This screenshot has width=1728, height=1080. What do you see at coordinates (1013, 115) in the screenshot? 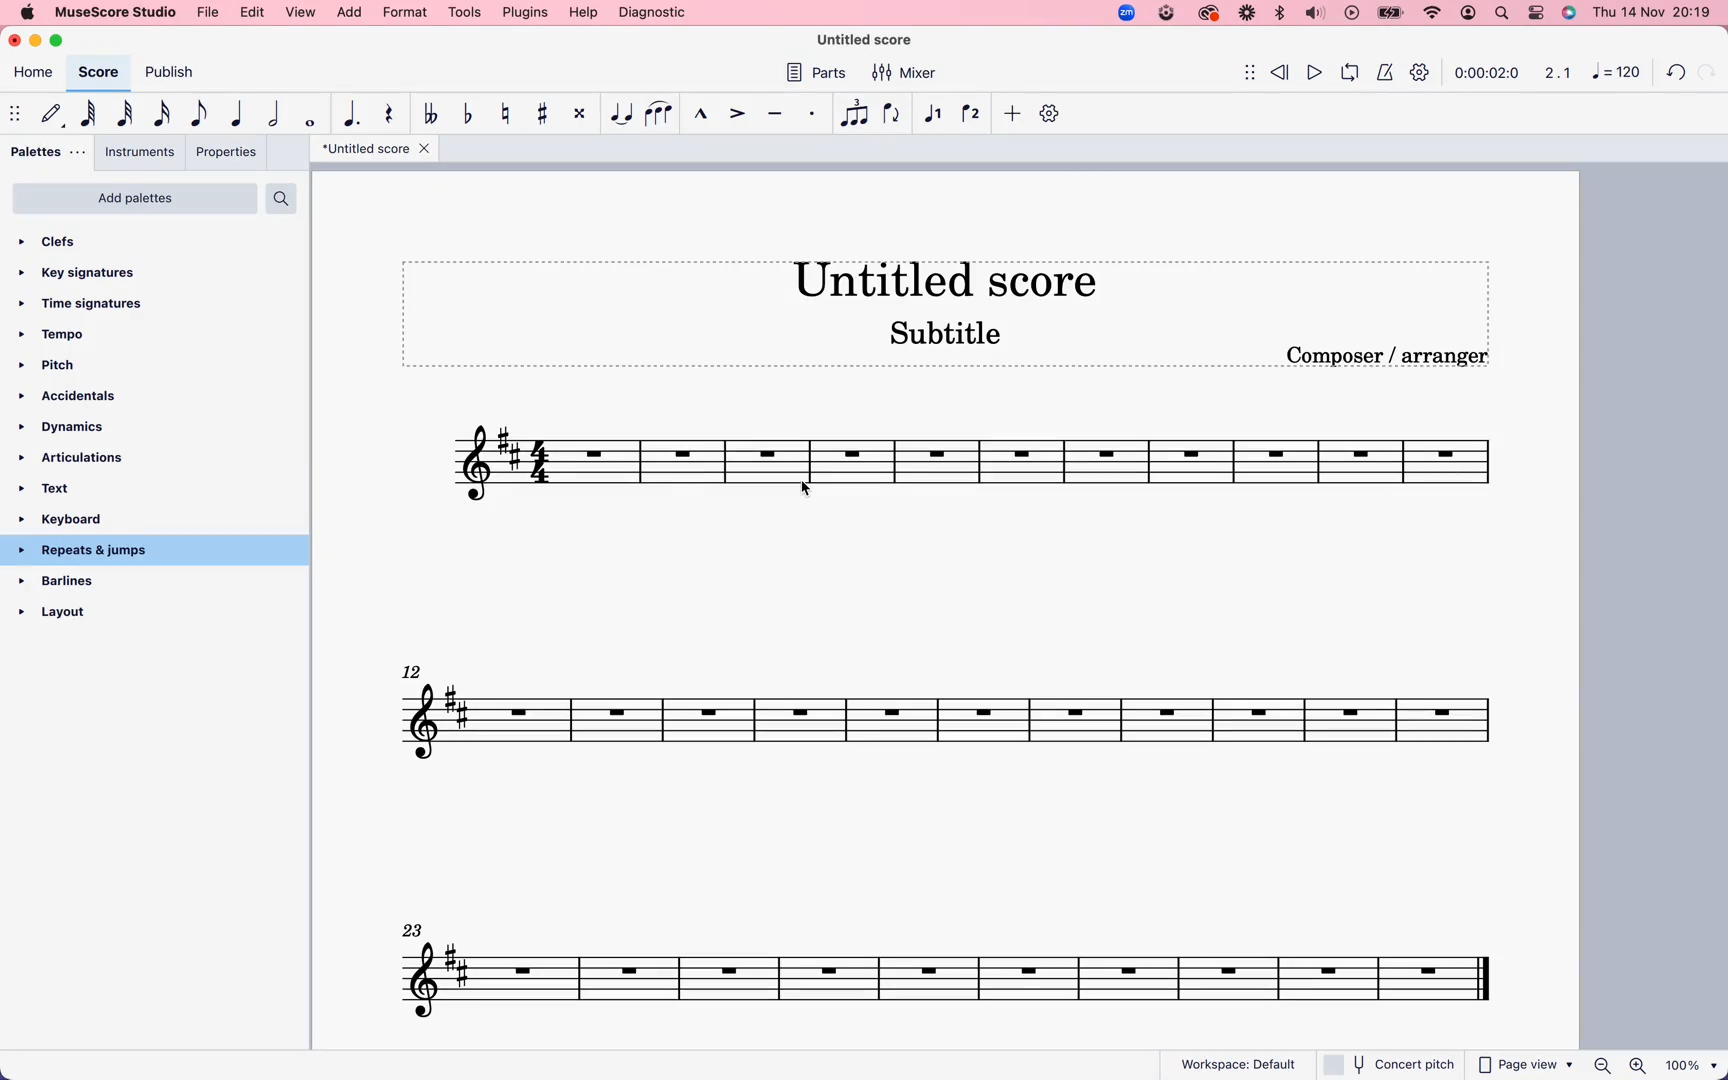
I see `more` at bounding box center [1013, 115].